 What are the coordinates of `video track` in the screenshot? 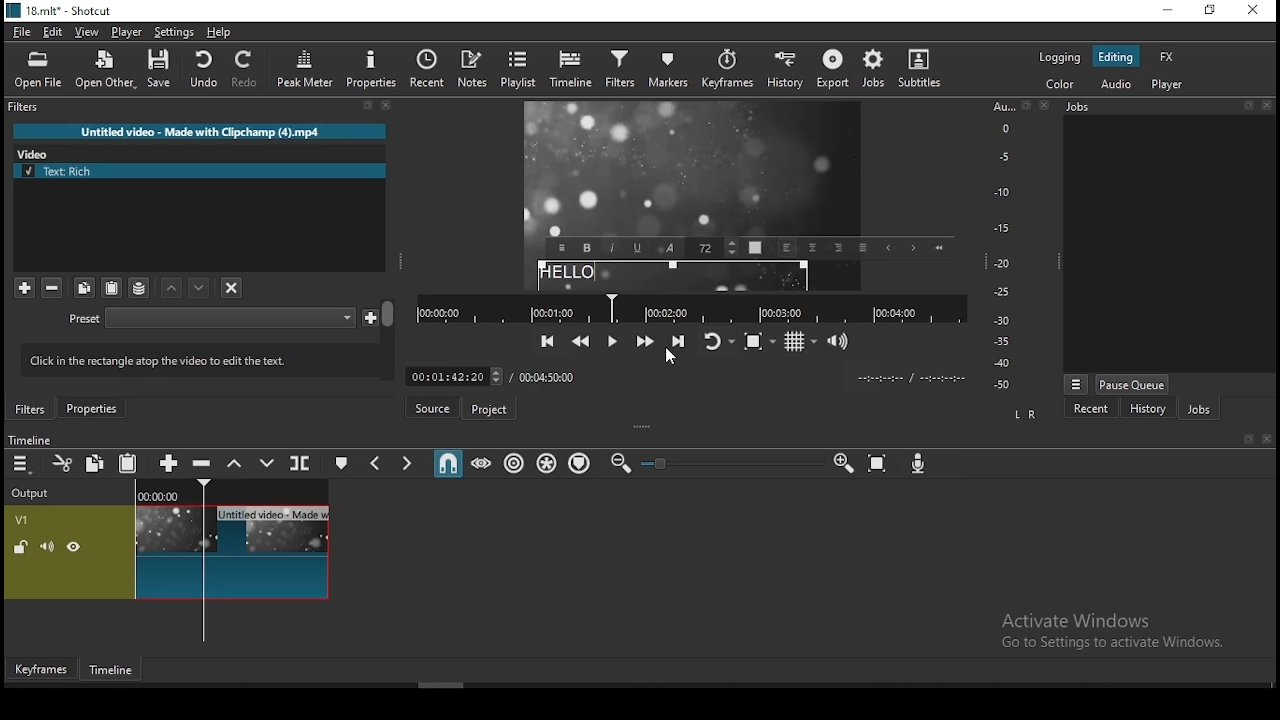 It's located at (167, 552).